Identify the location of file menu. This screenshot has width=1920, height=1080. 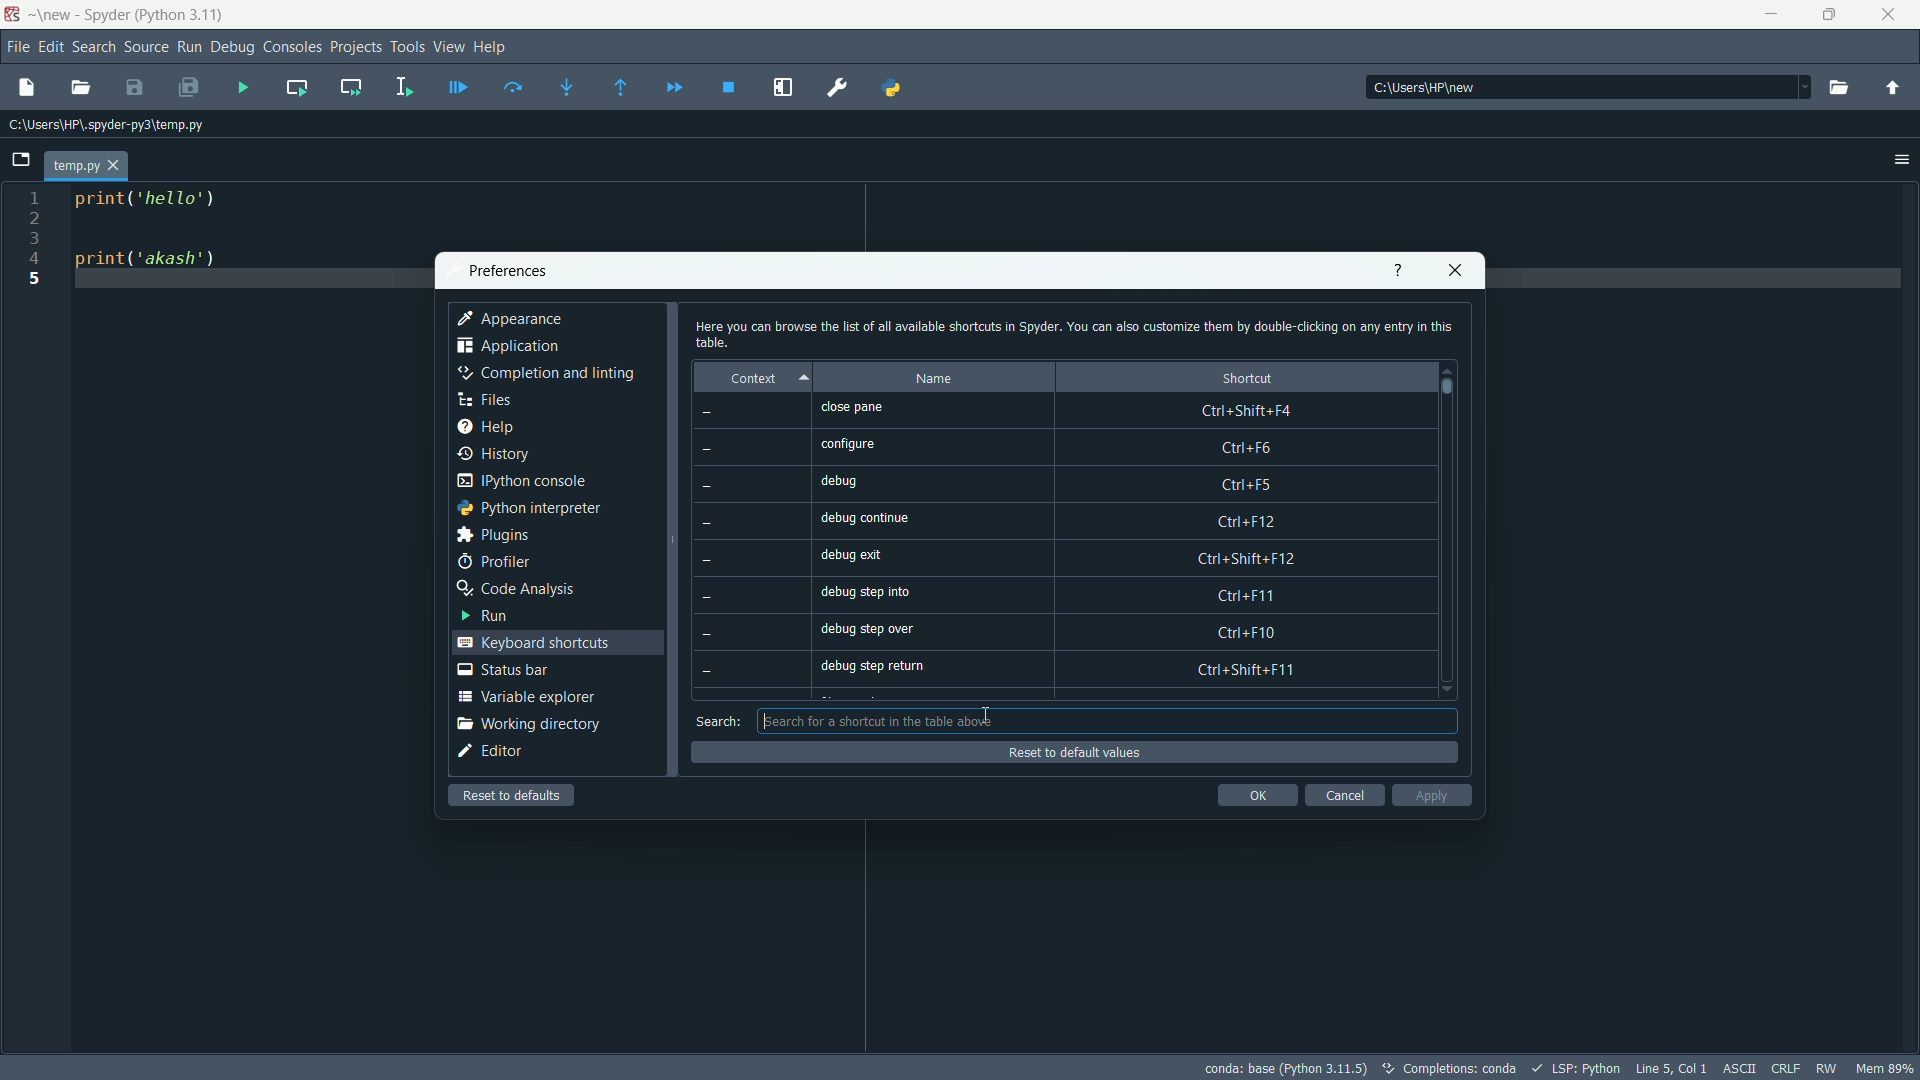
(17, 46).